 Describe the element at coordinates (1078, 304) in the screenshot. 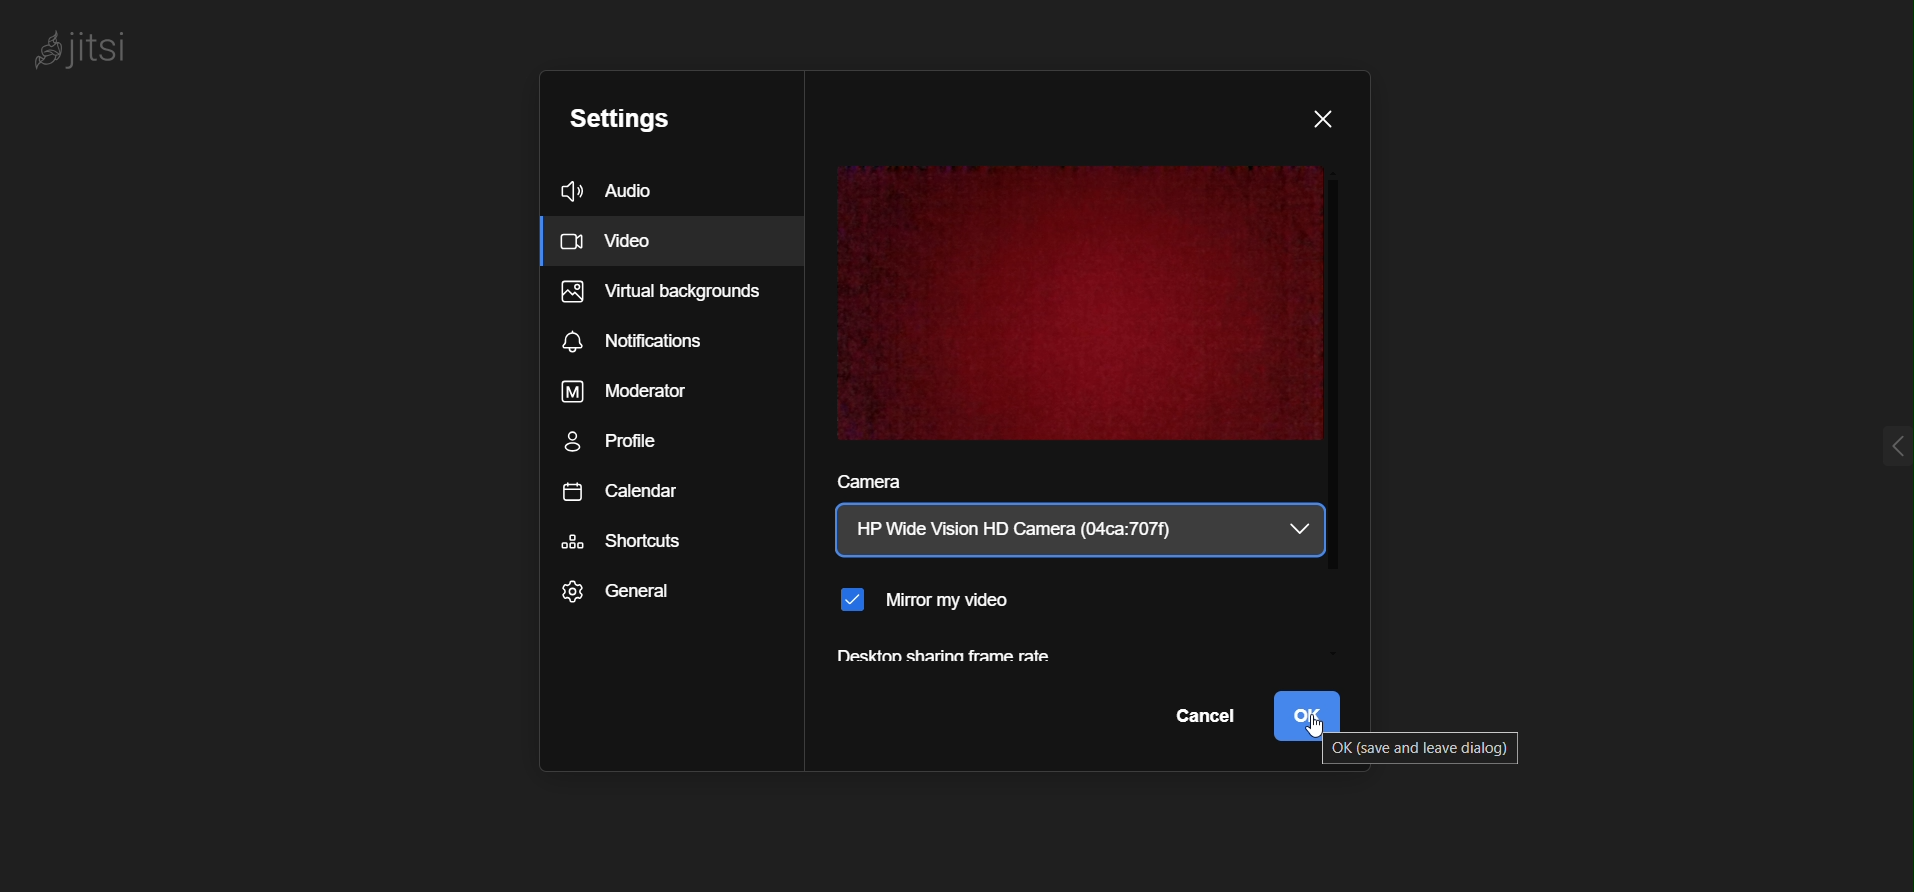

I see `video display` at that location.